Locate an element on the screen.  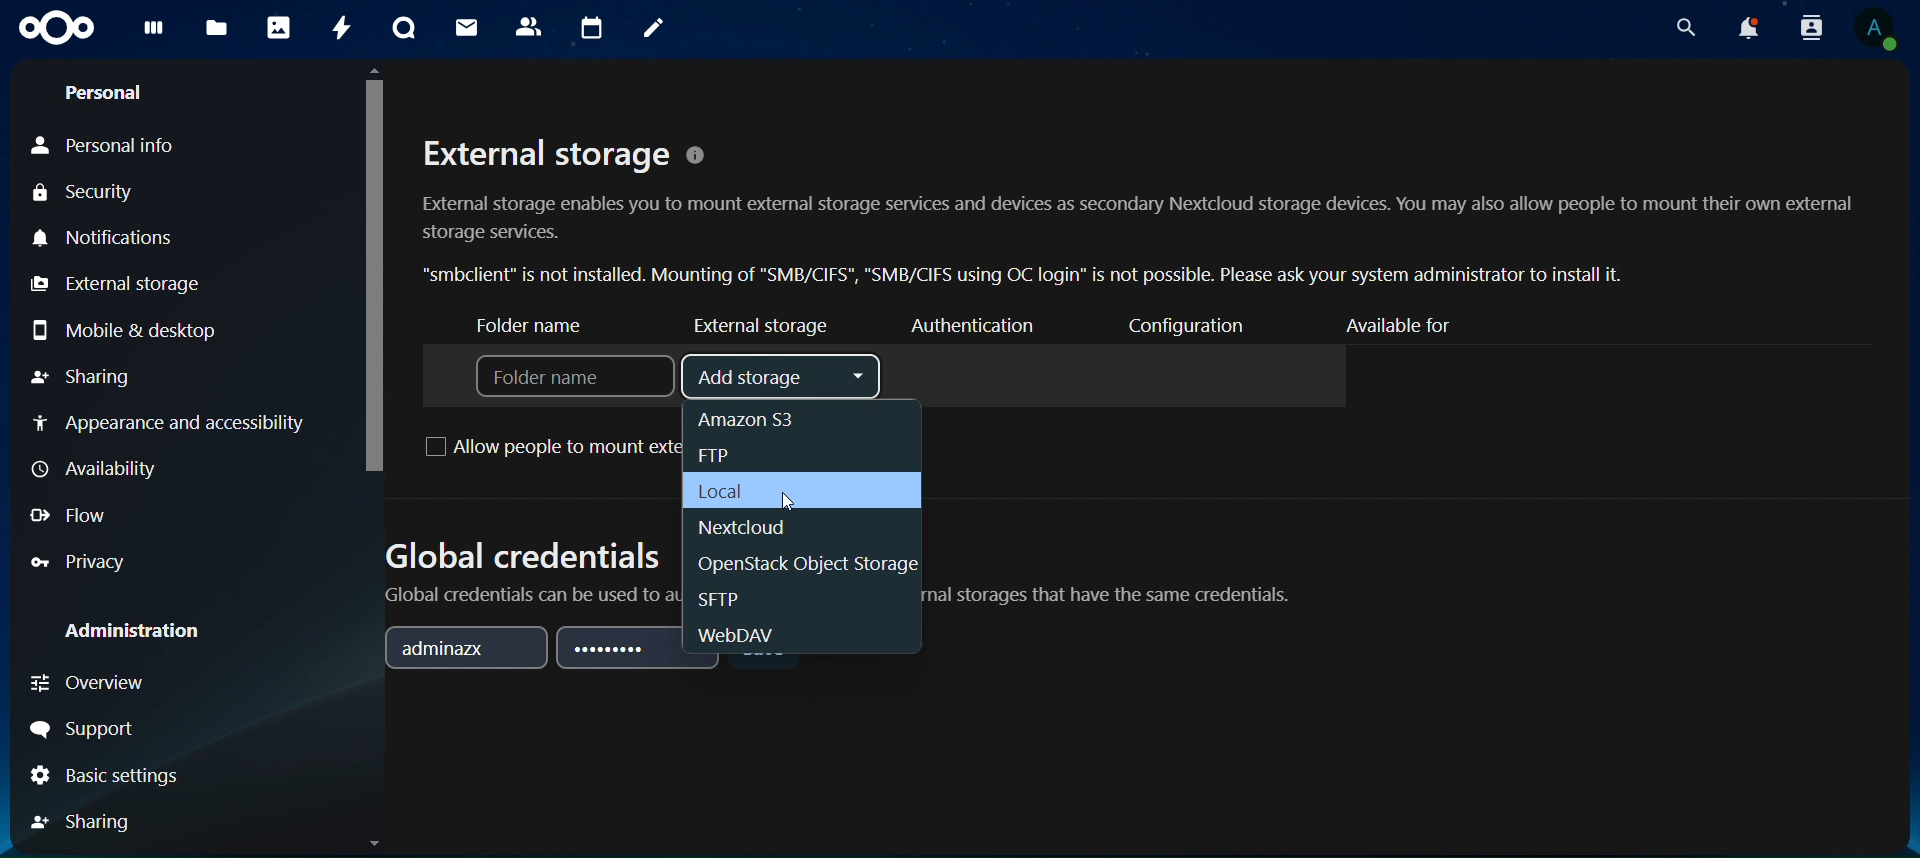
external storage is located at coordinates (760, 325).